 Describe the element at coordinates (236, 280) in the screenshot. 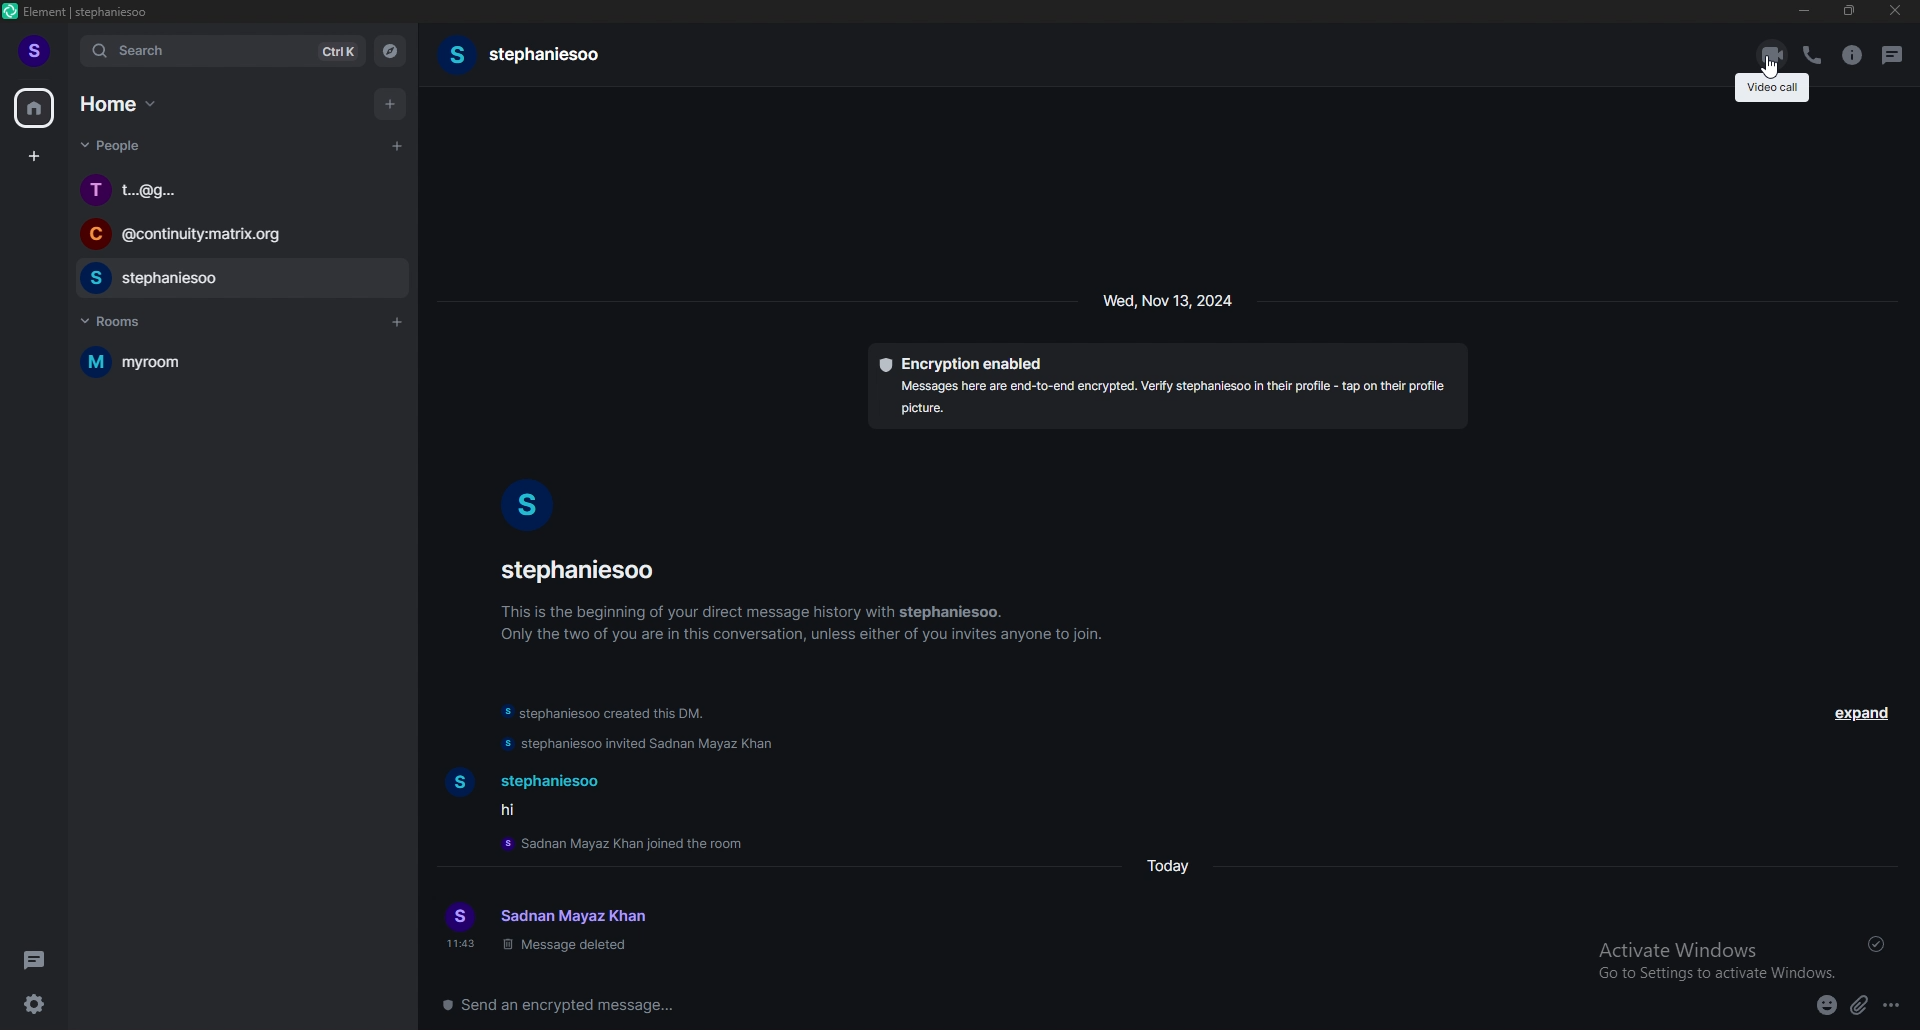

I see `chat` at that location.